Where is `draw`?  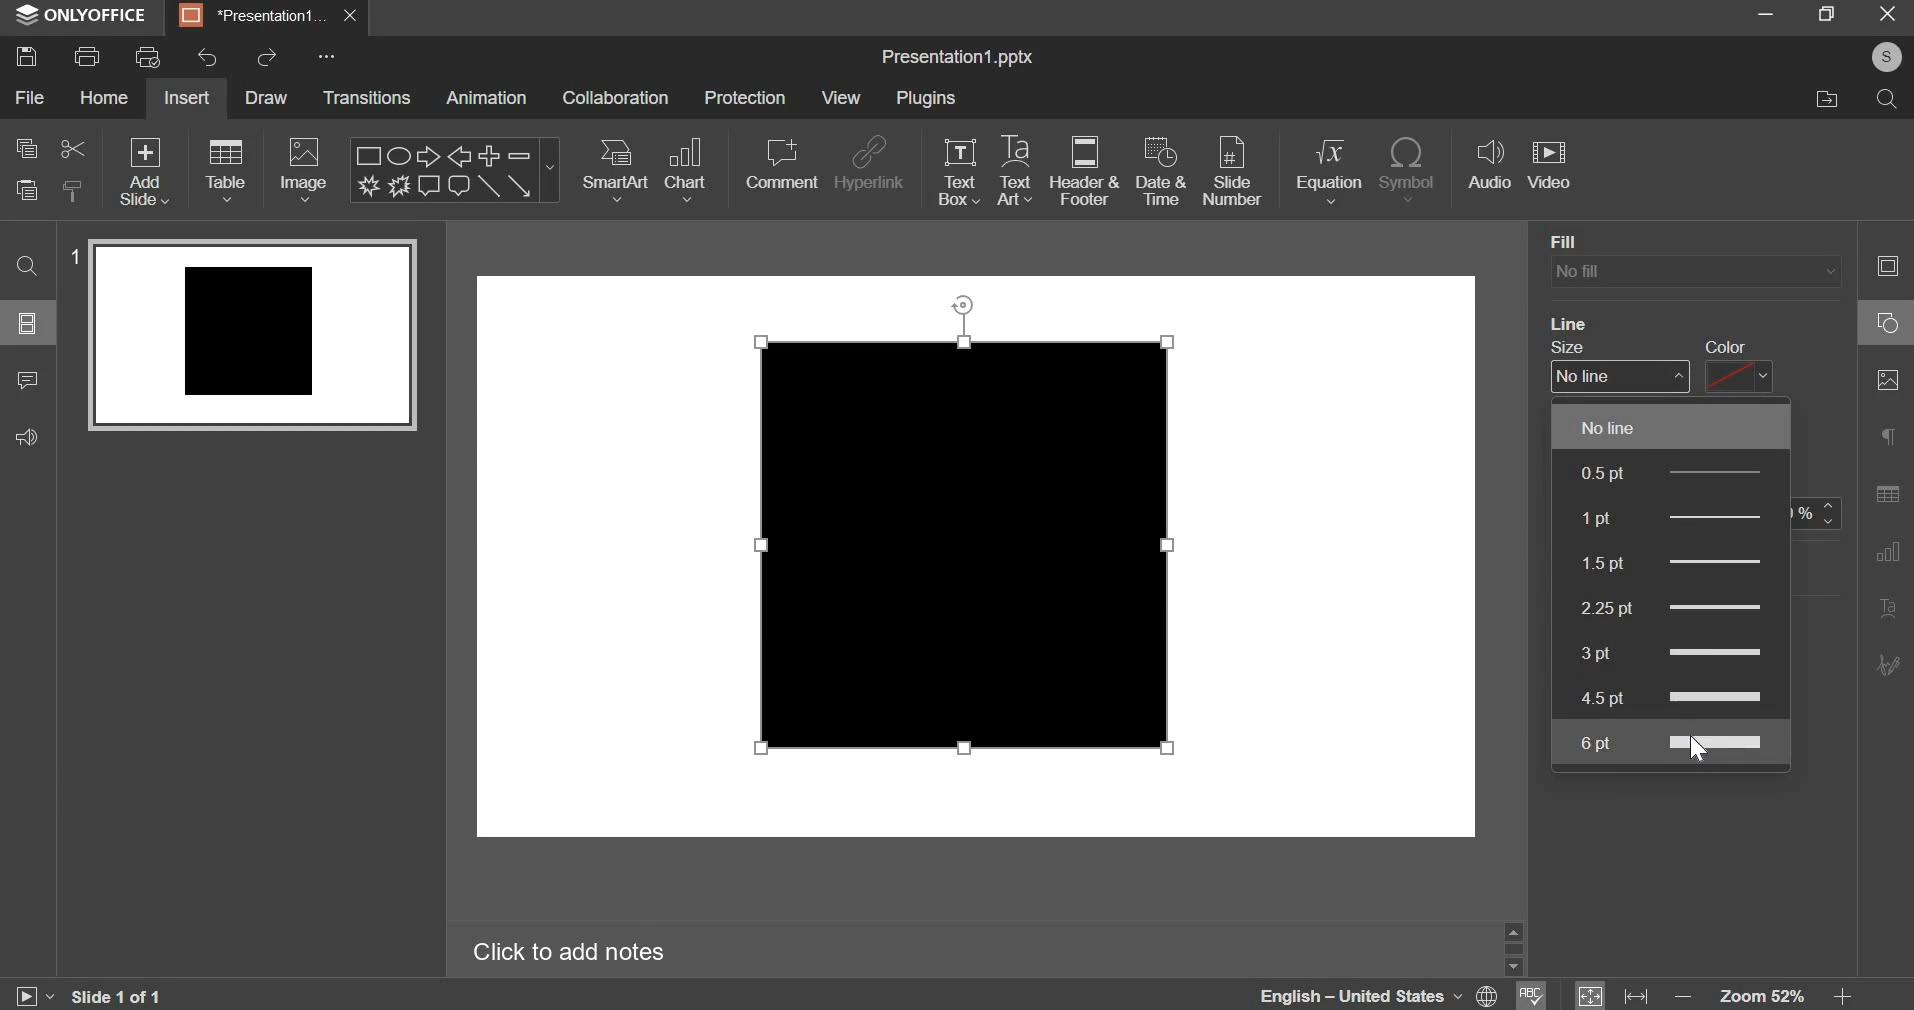
draw is located at coordinates (267, 100).